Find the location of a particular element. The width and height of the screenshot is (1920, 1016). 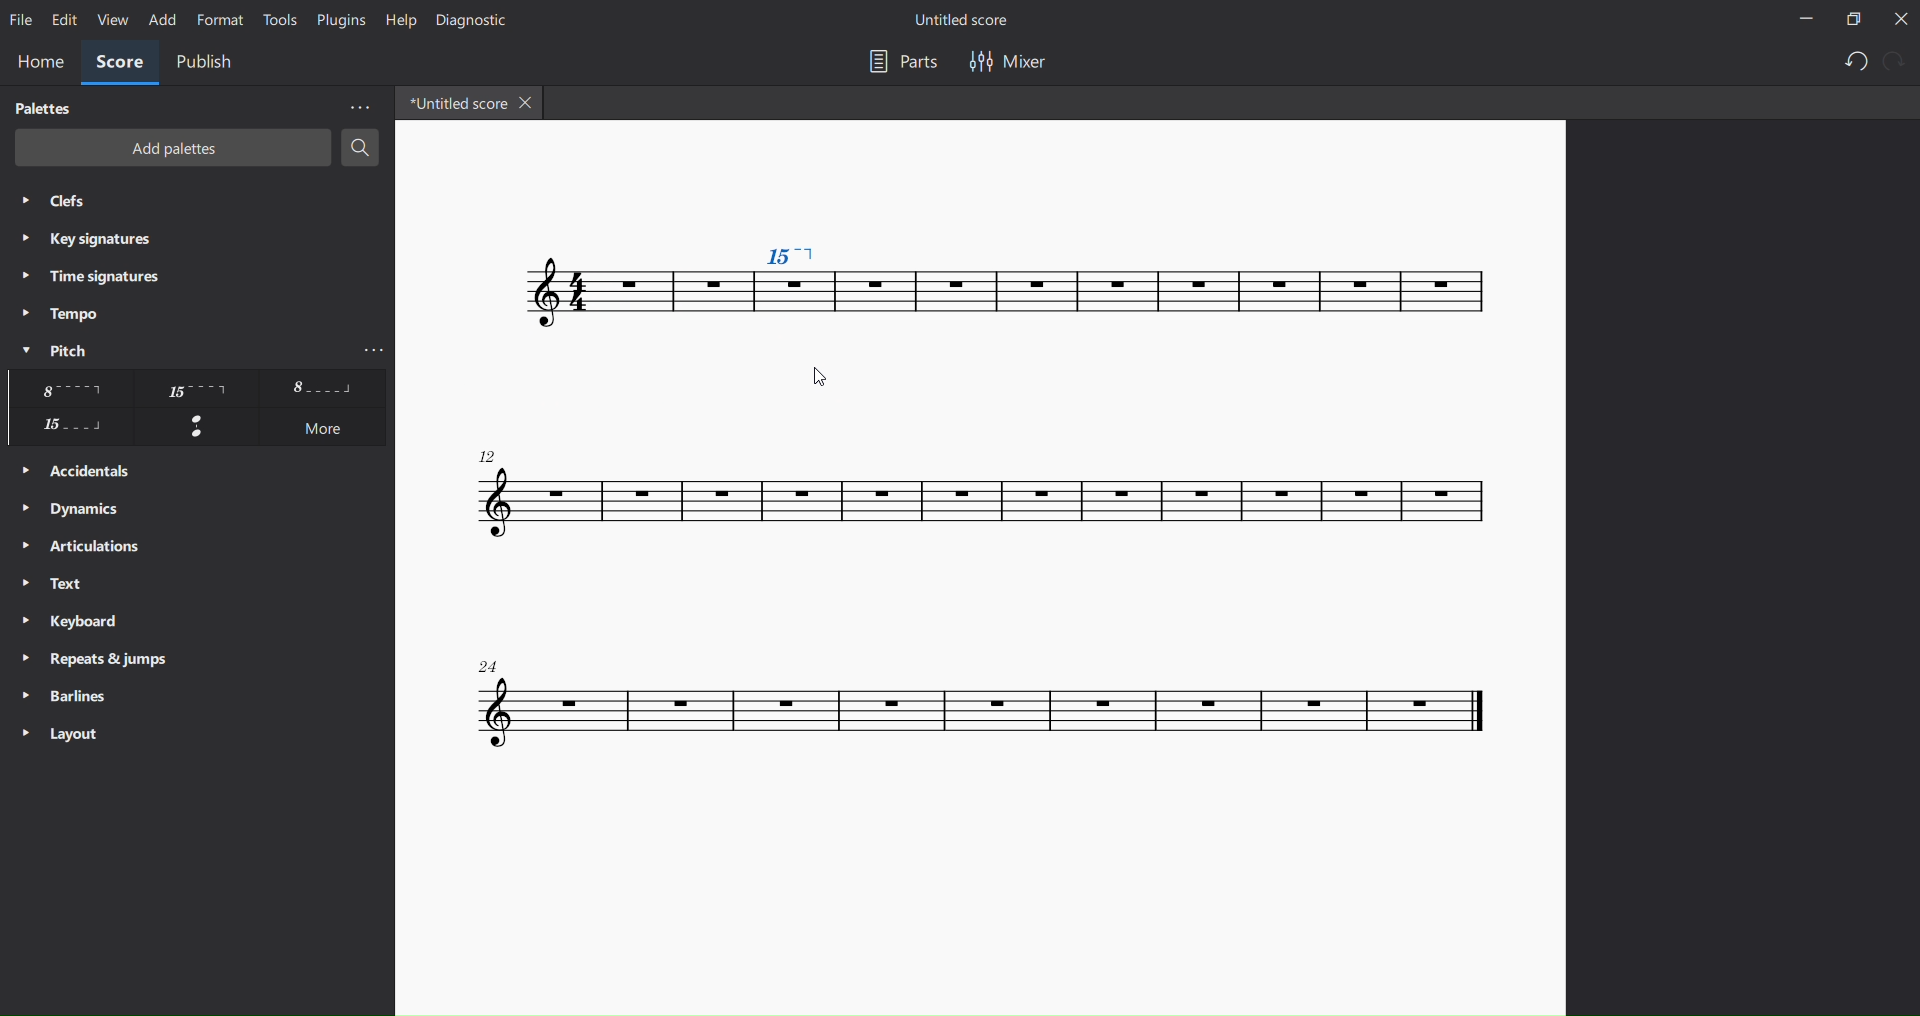

key signatures is located at coordinates (89, 238).